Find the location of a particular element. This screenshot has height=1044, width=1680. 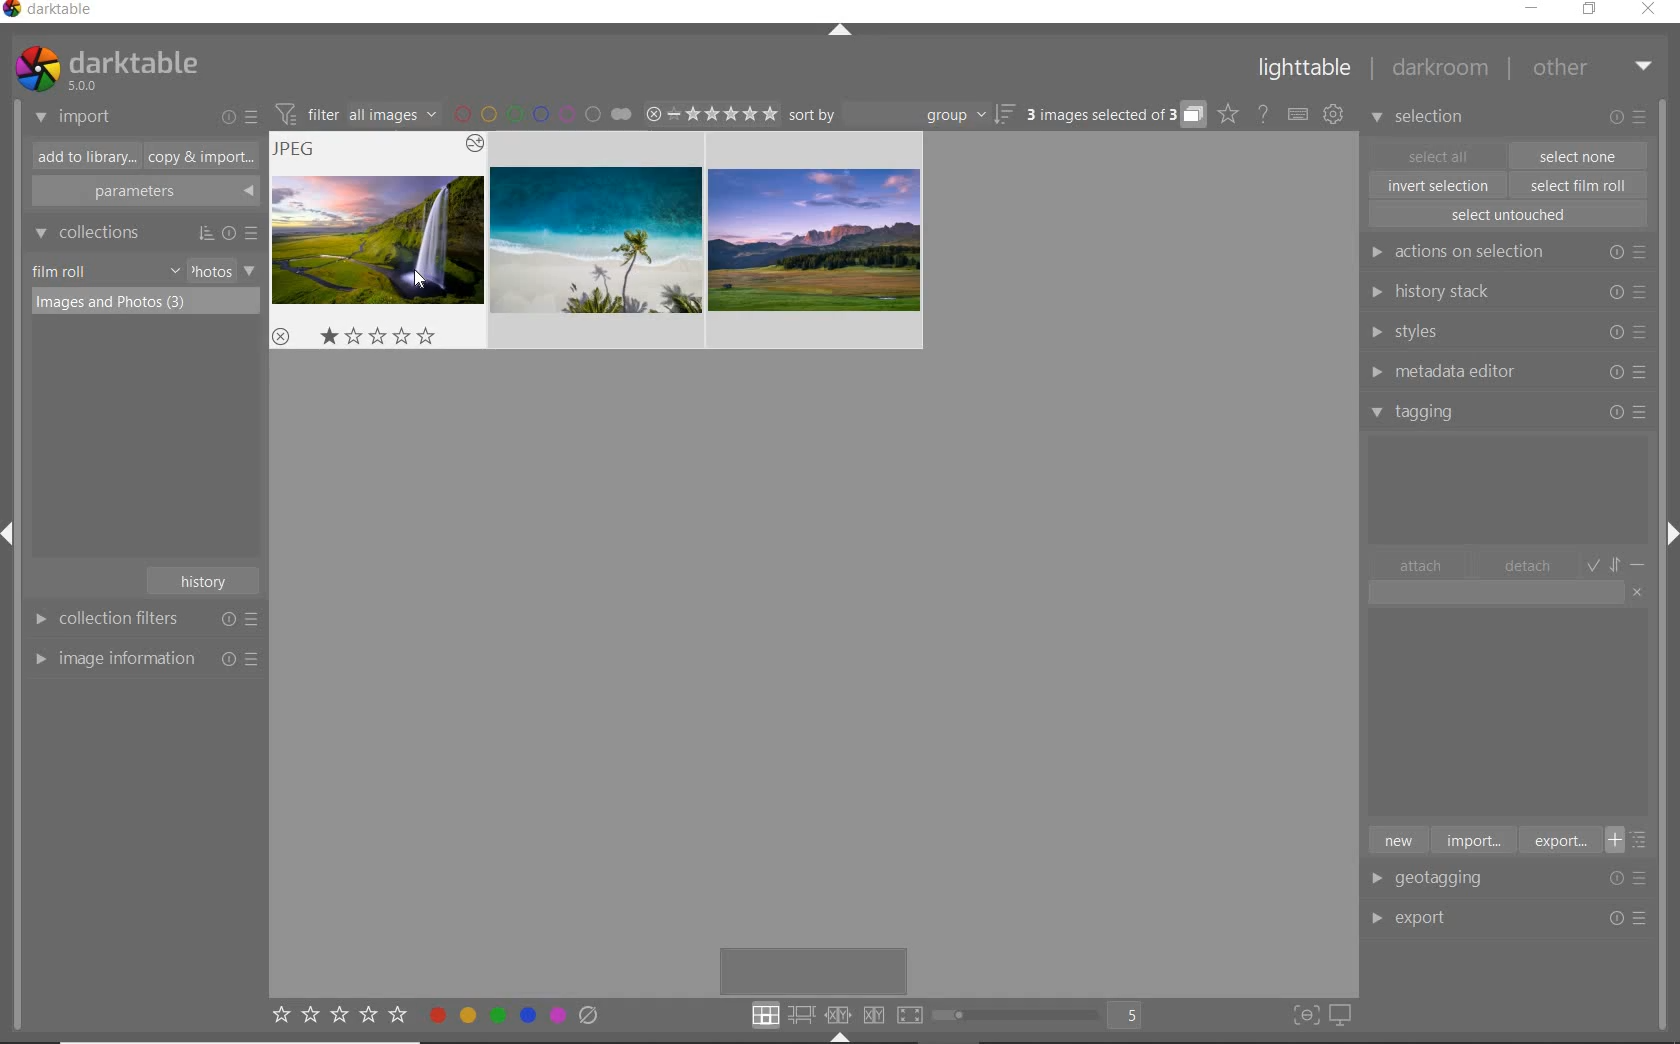

collections is located at coordinates (143, 233).